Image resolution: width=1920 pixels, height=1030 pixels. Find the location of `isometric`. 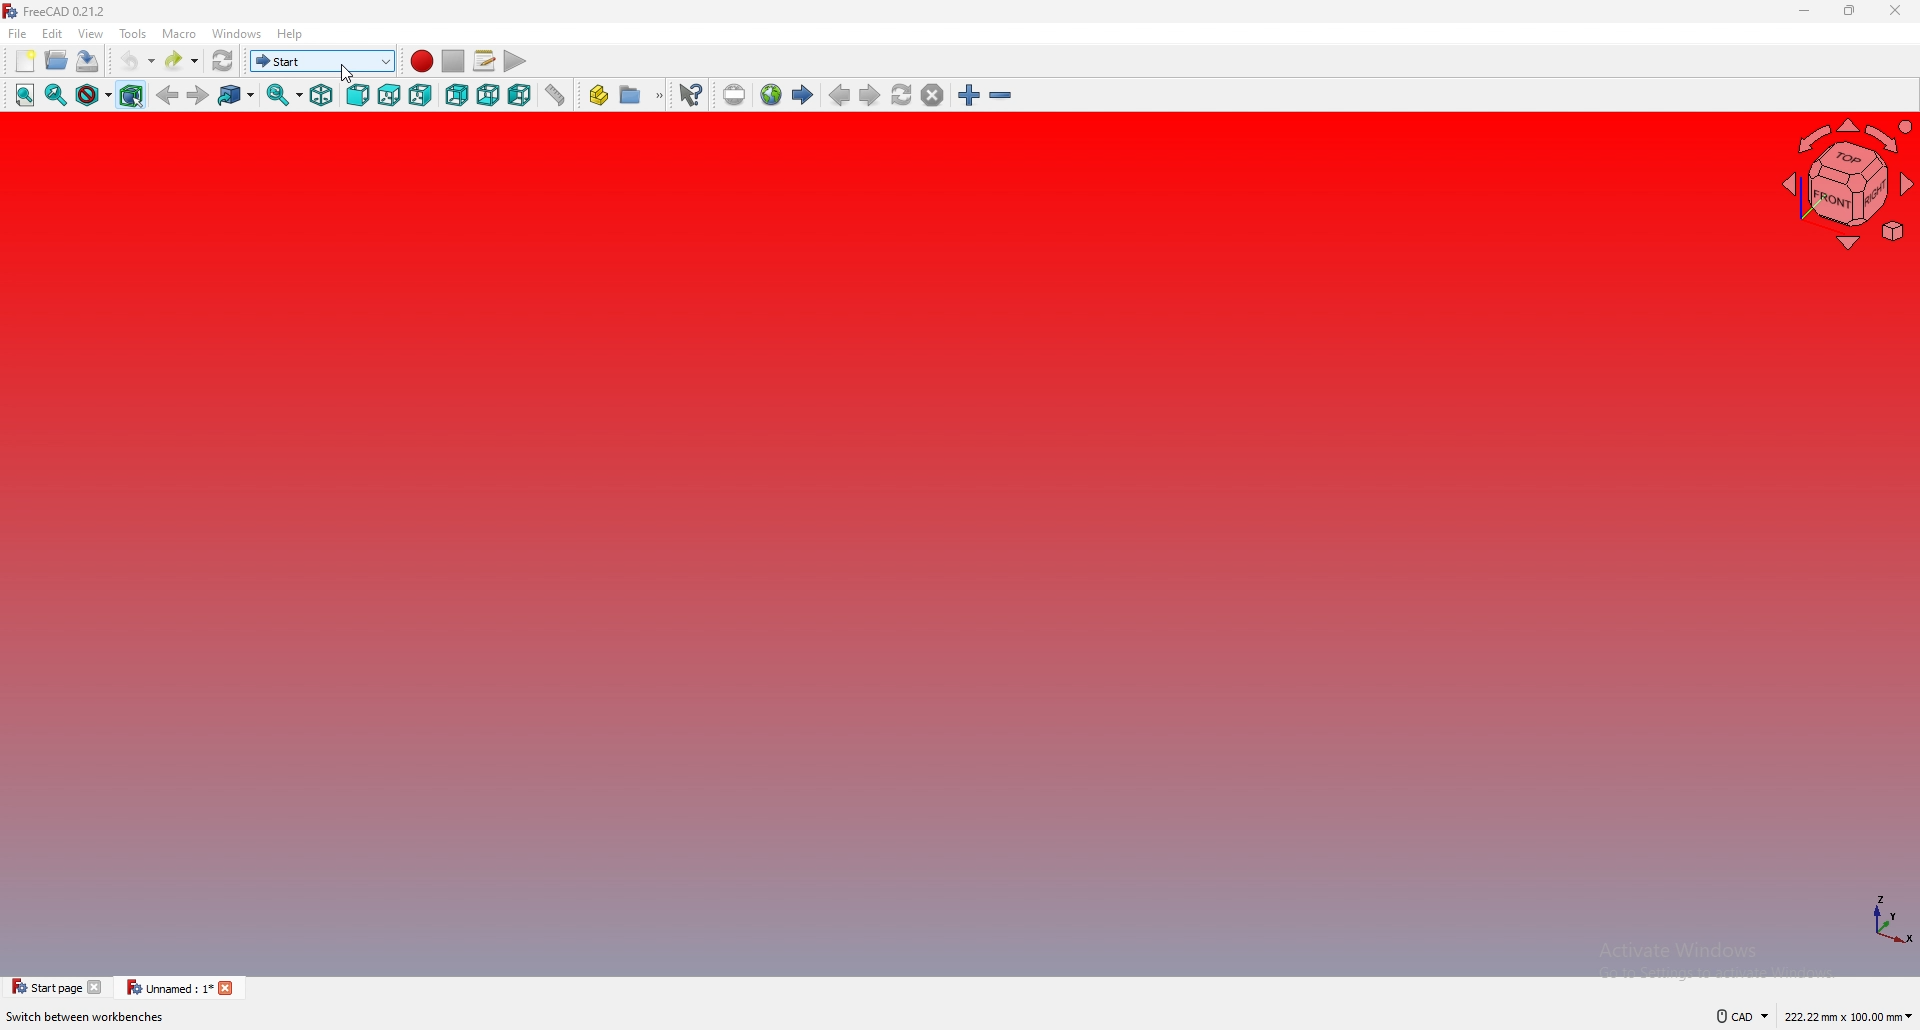

isometric is located at coordinates (322, 95).